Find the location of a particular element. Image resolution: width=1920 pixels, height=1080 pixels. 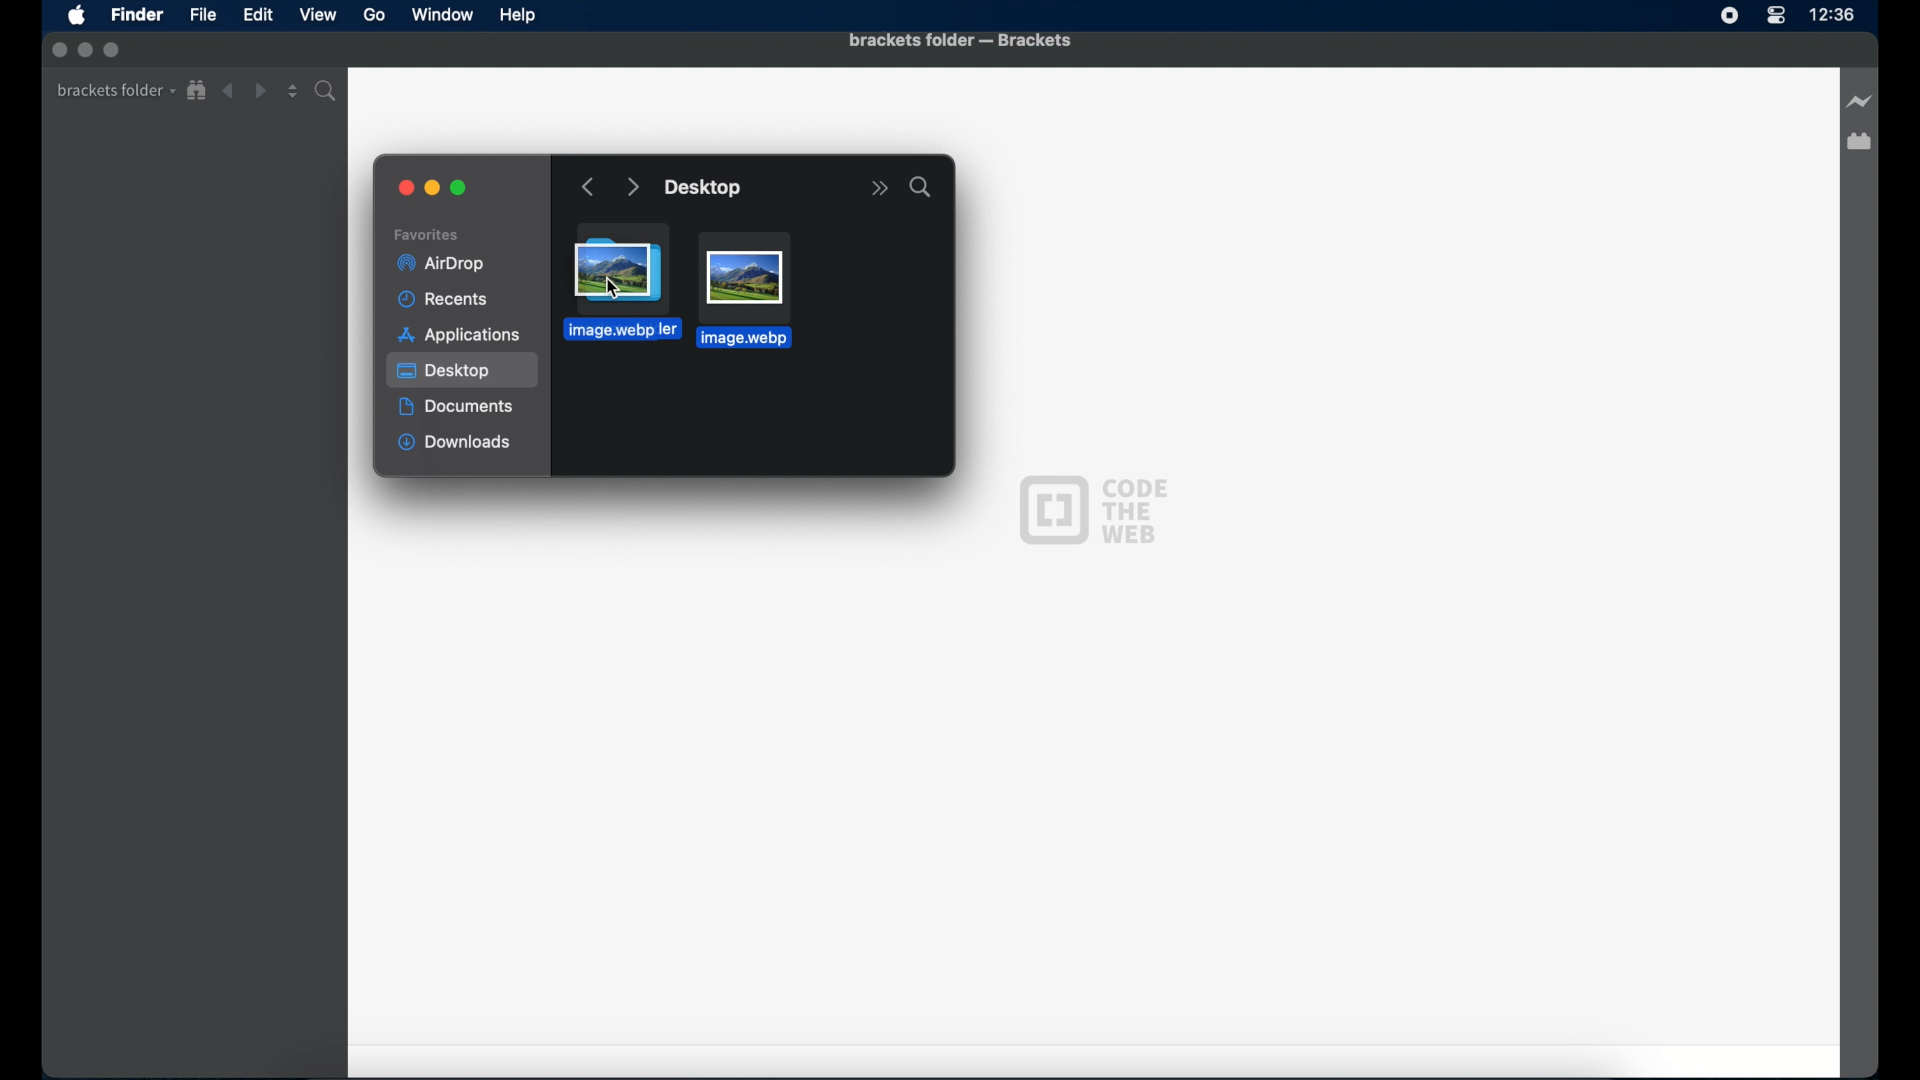

close is located at coordinates (407, 189).